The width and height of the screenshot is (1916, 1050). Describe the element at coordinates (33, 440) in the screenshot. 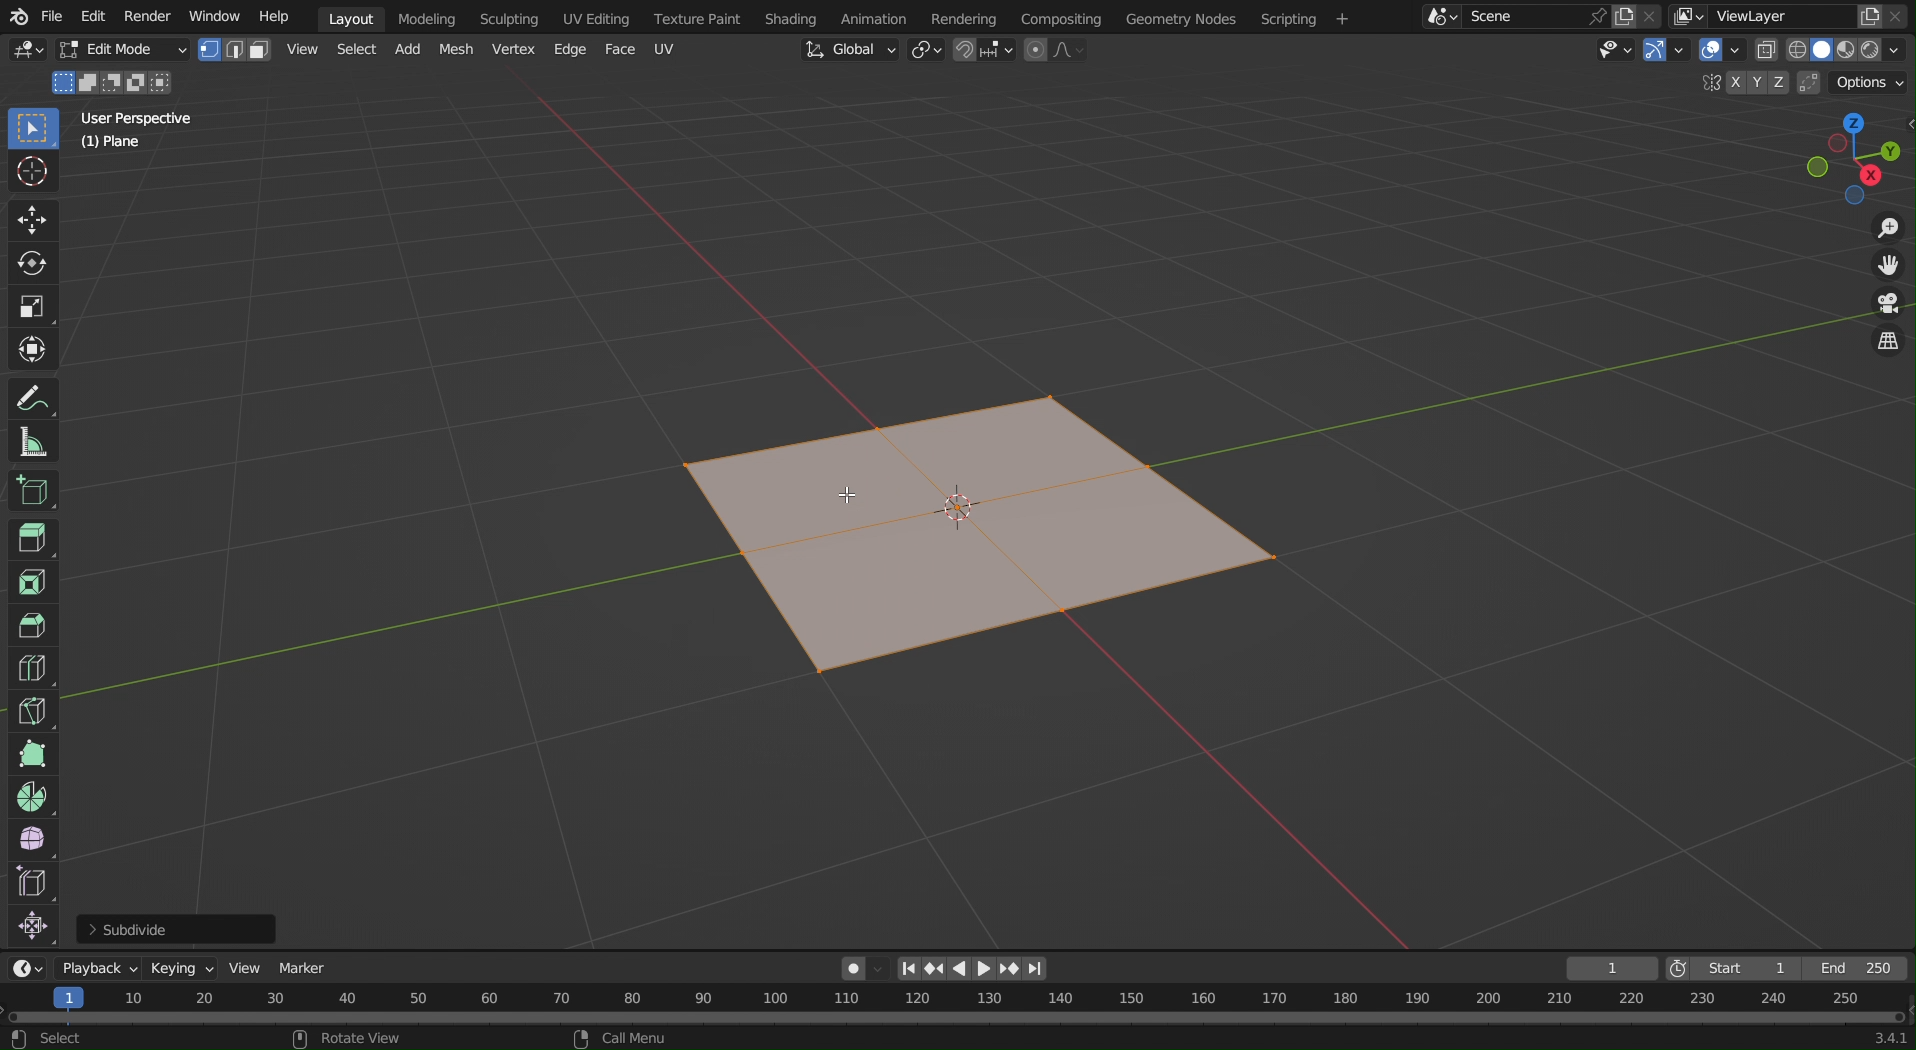

I see `Measure` at that location.